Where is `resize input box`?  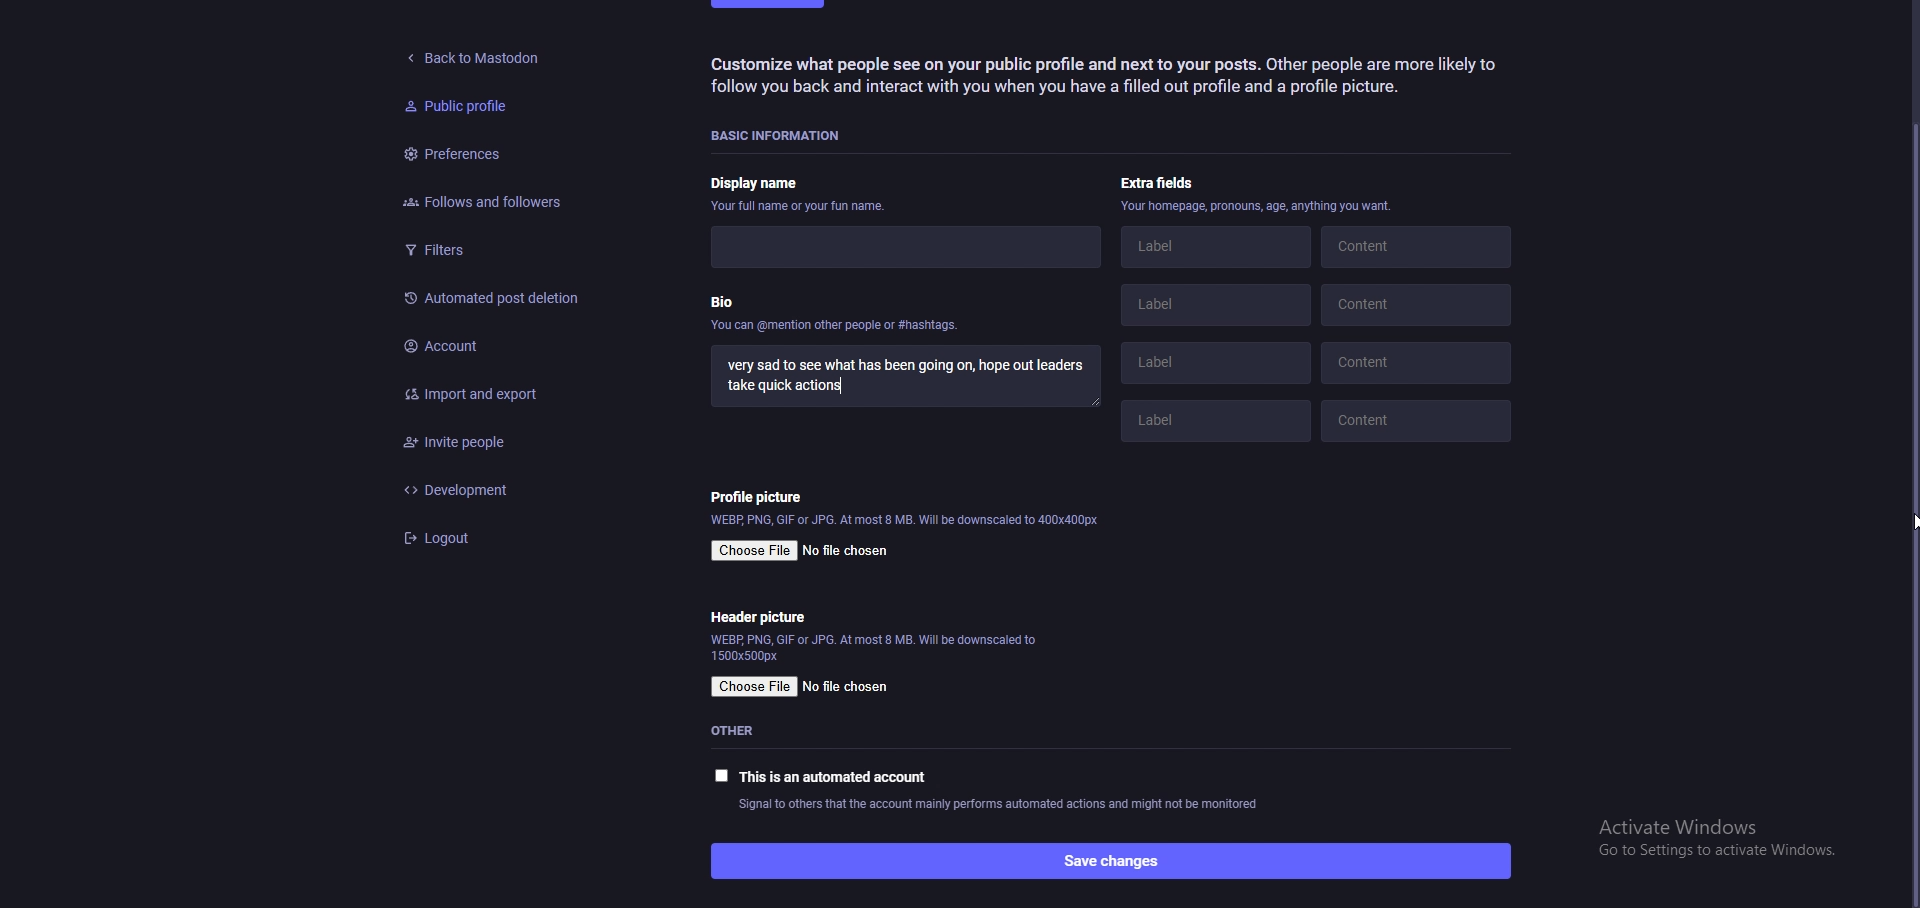
resize input box is located at coordinates (1098, 404).